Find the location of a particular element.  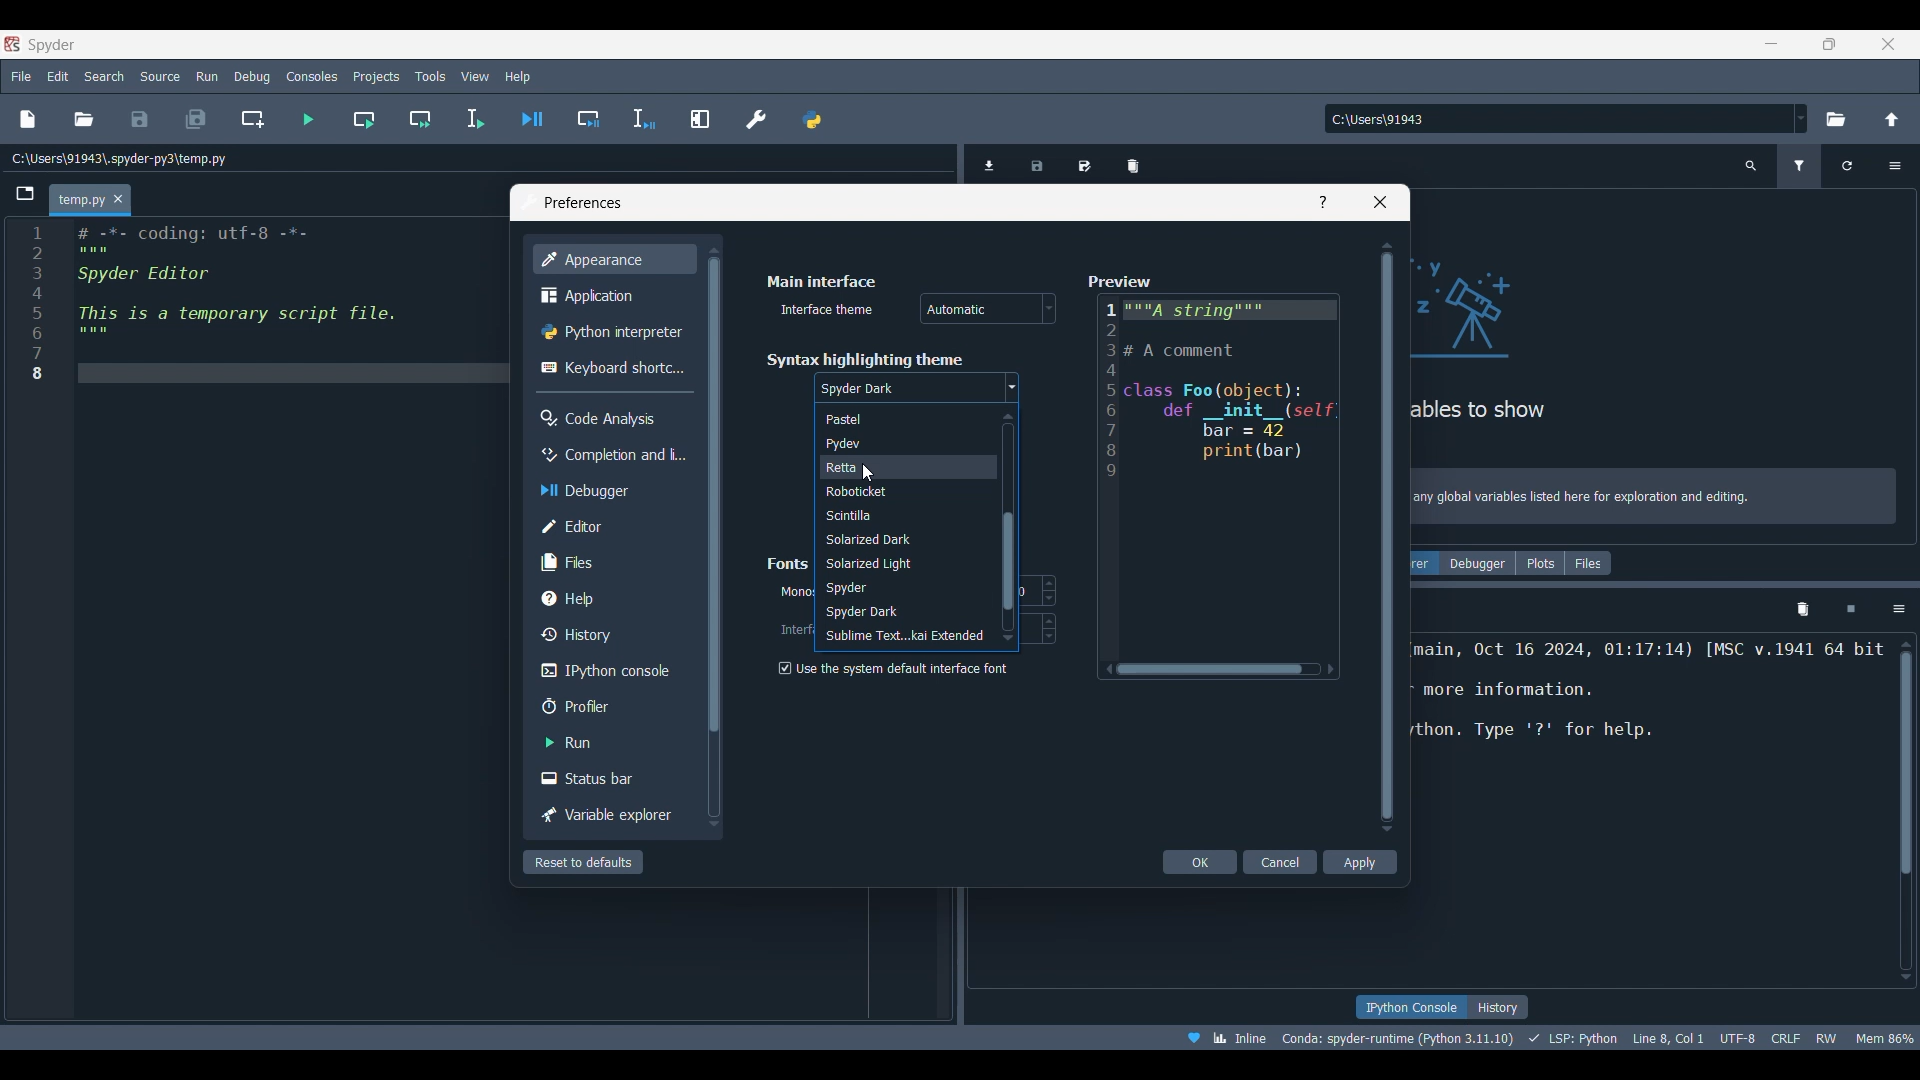

Options is located at coordinates (1894, 166).